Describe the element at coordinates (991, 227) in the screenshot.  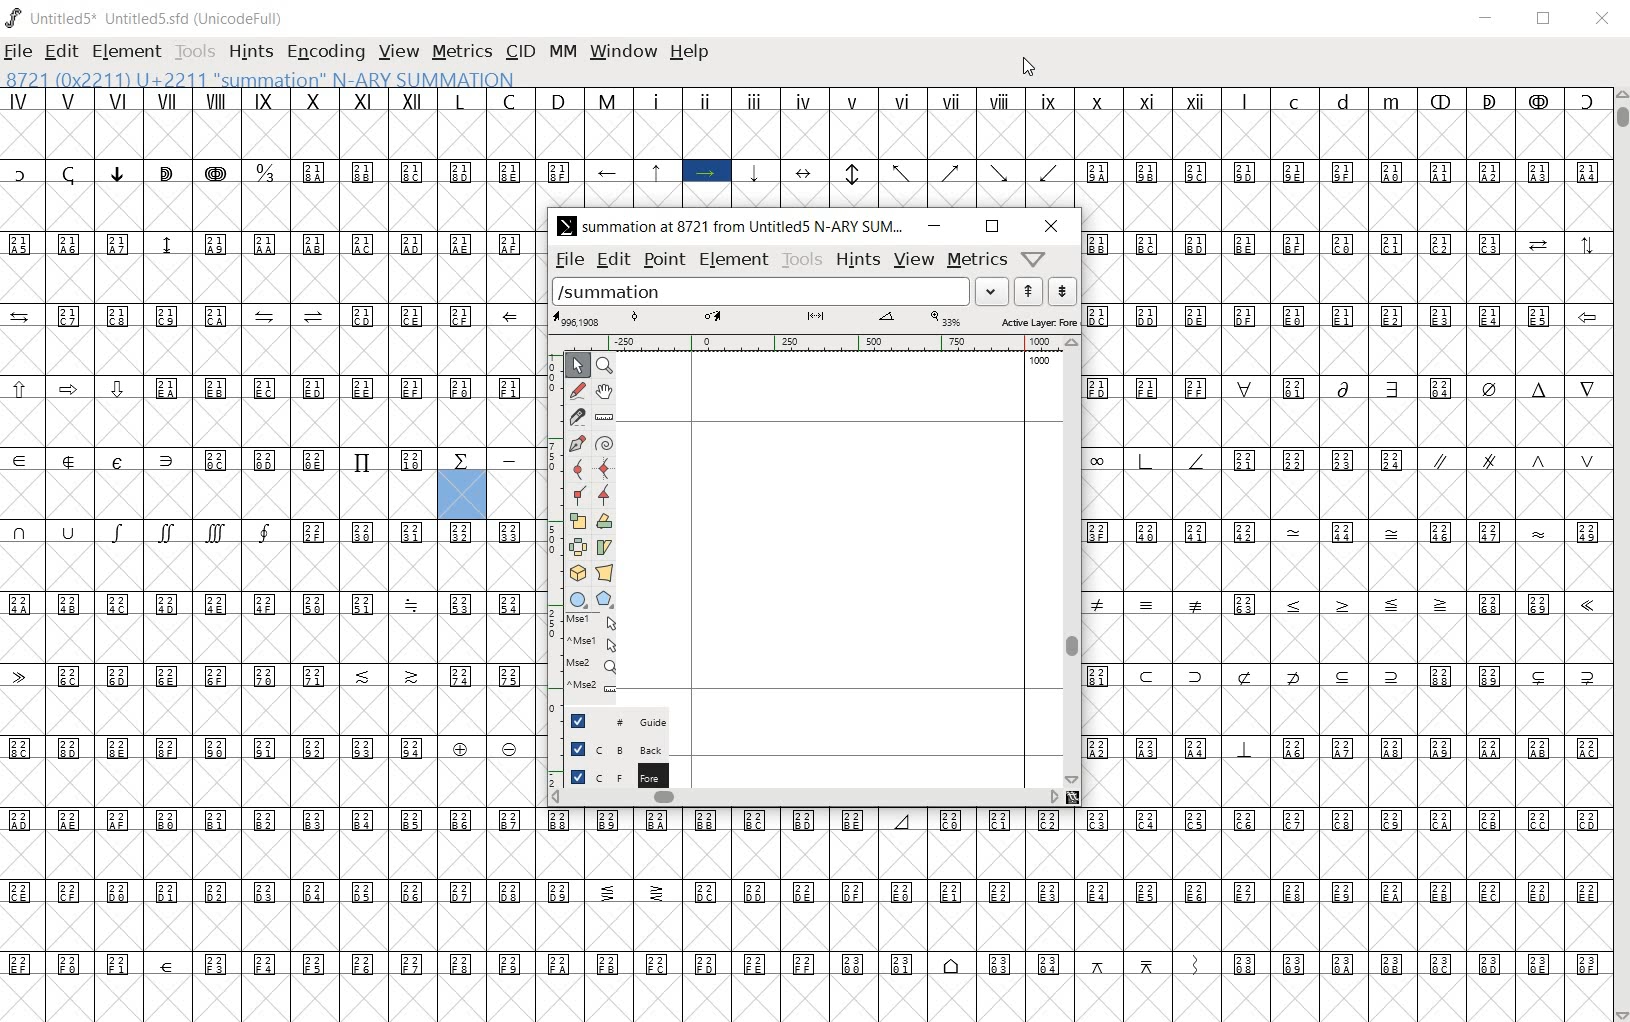
I see `restore` at that location.